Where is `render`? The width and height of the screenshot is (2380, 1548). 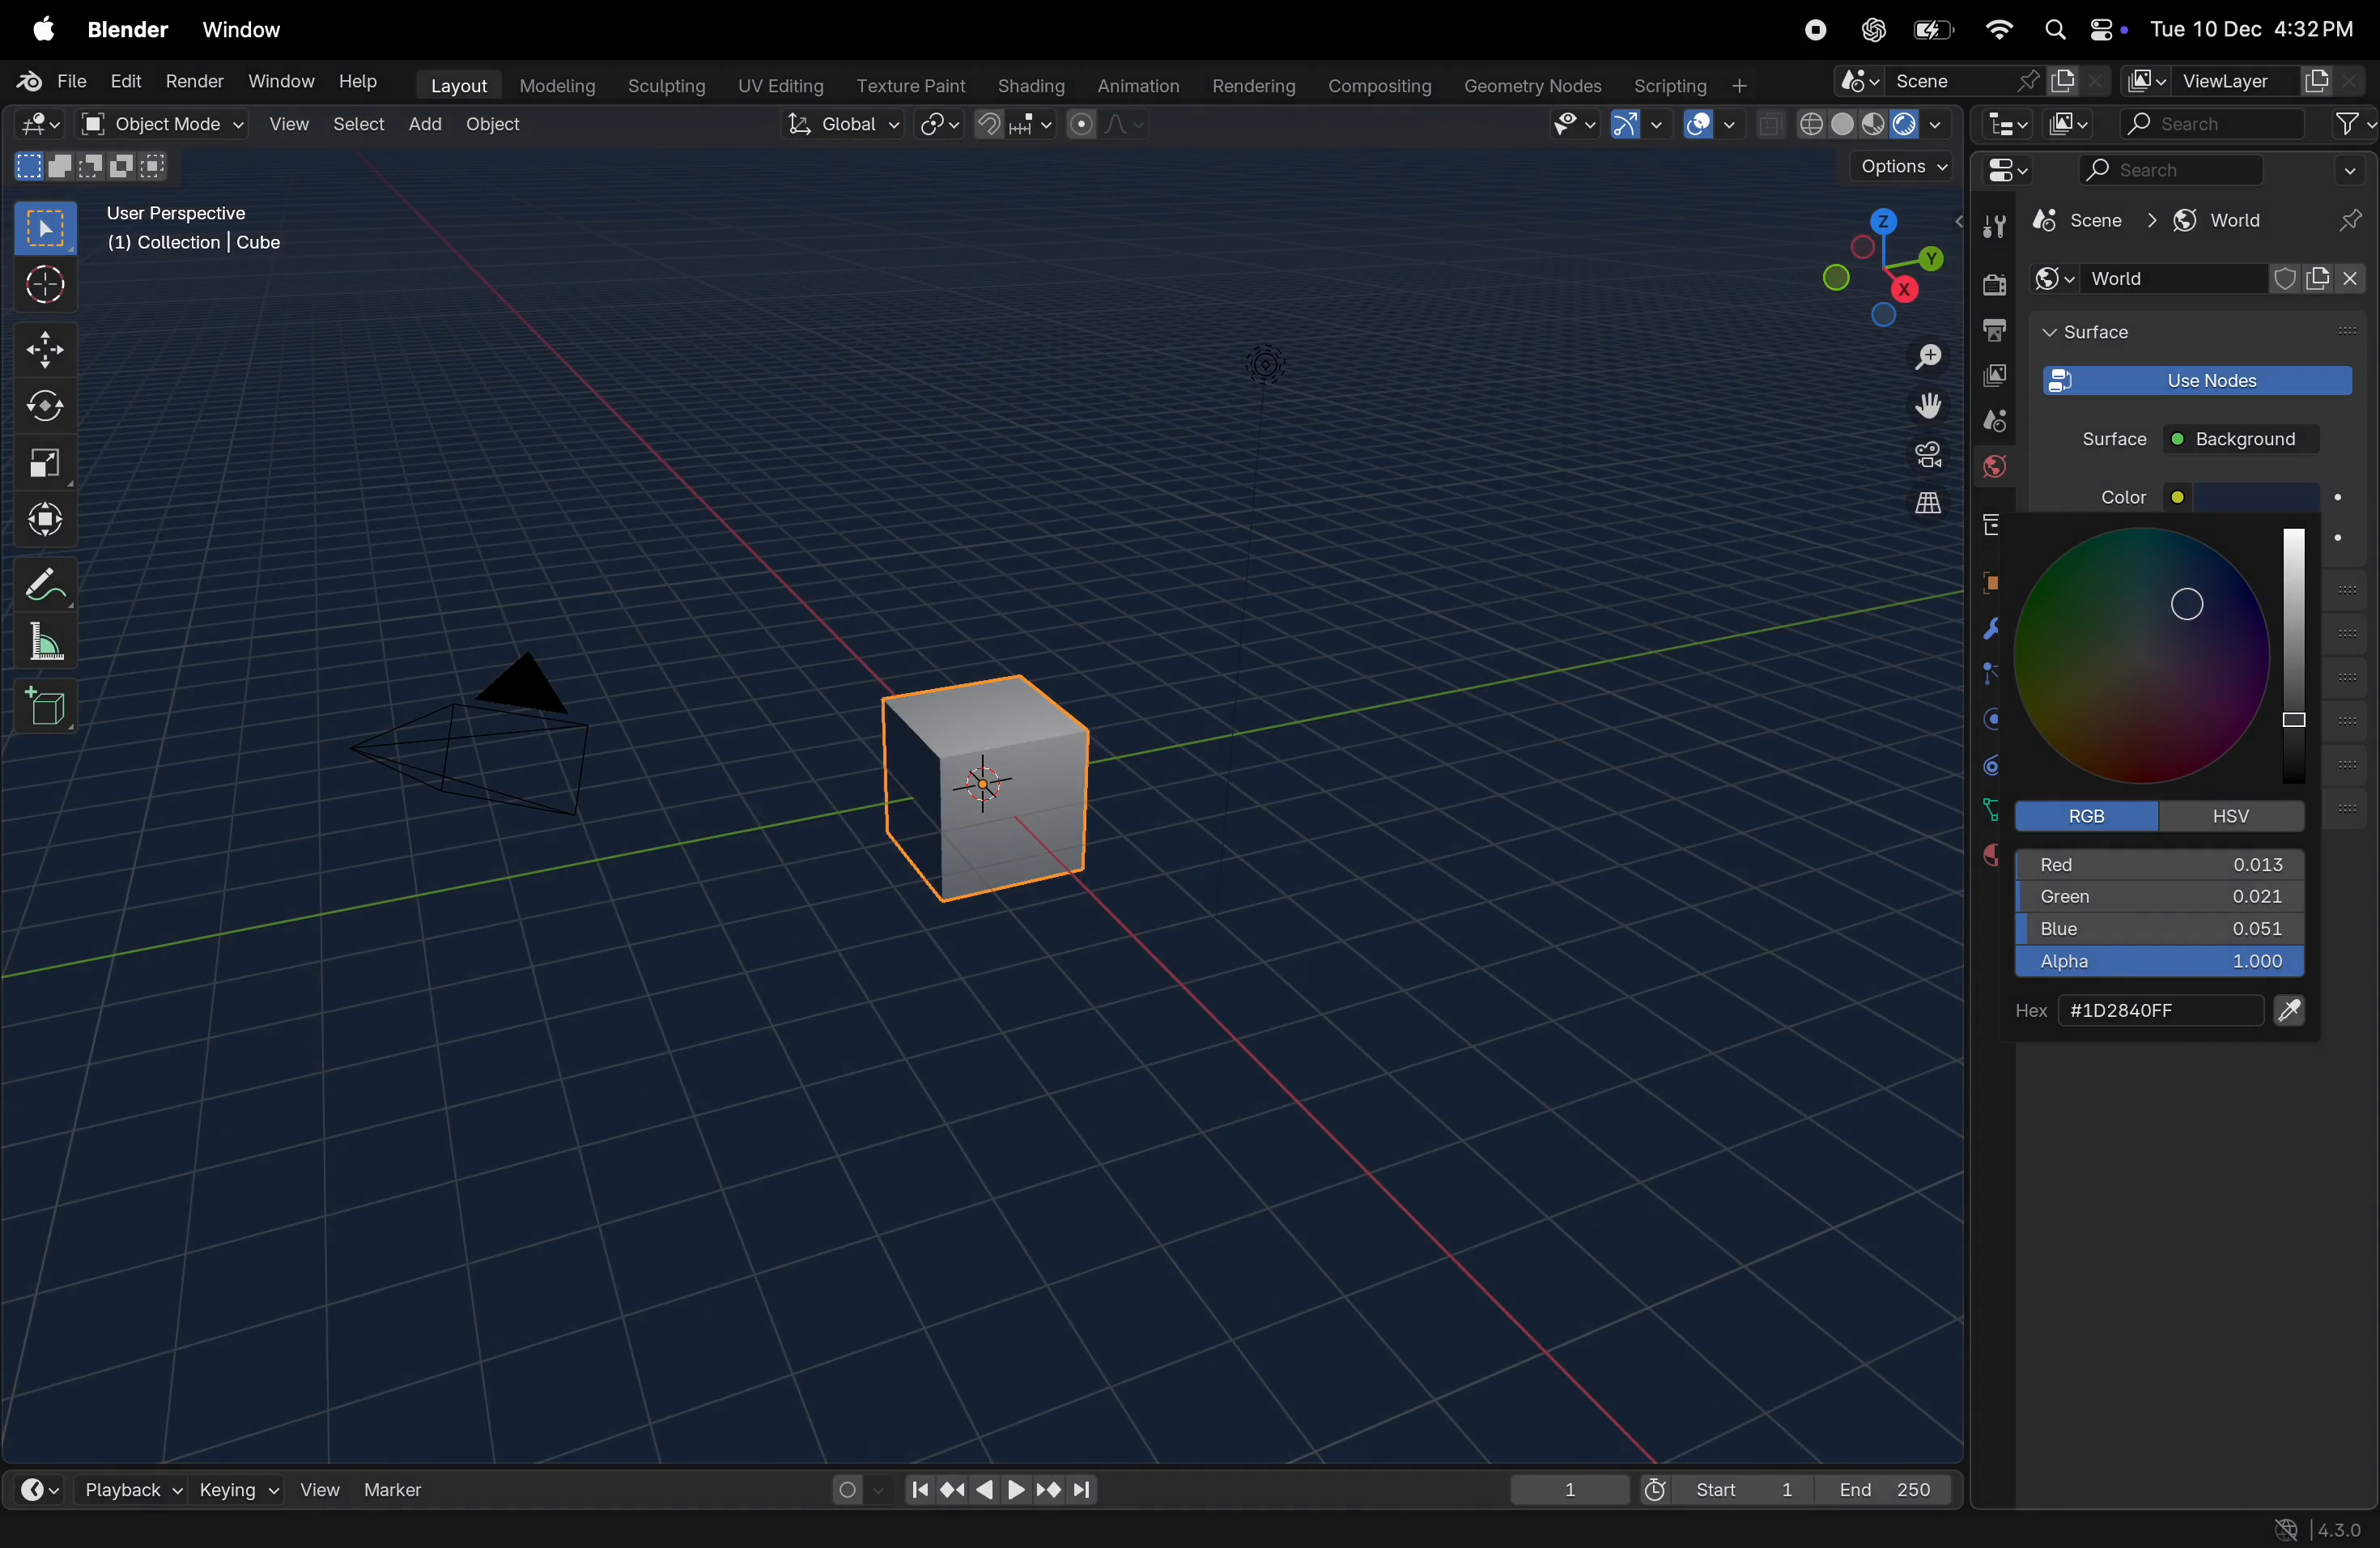
render is located at coordinates (195, 84).